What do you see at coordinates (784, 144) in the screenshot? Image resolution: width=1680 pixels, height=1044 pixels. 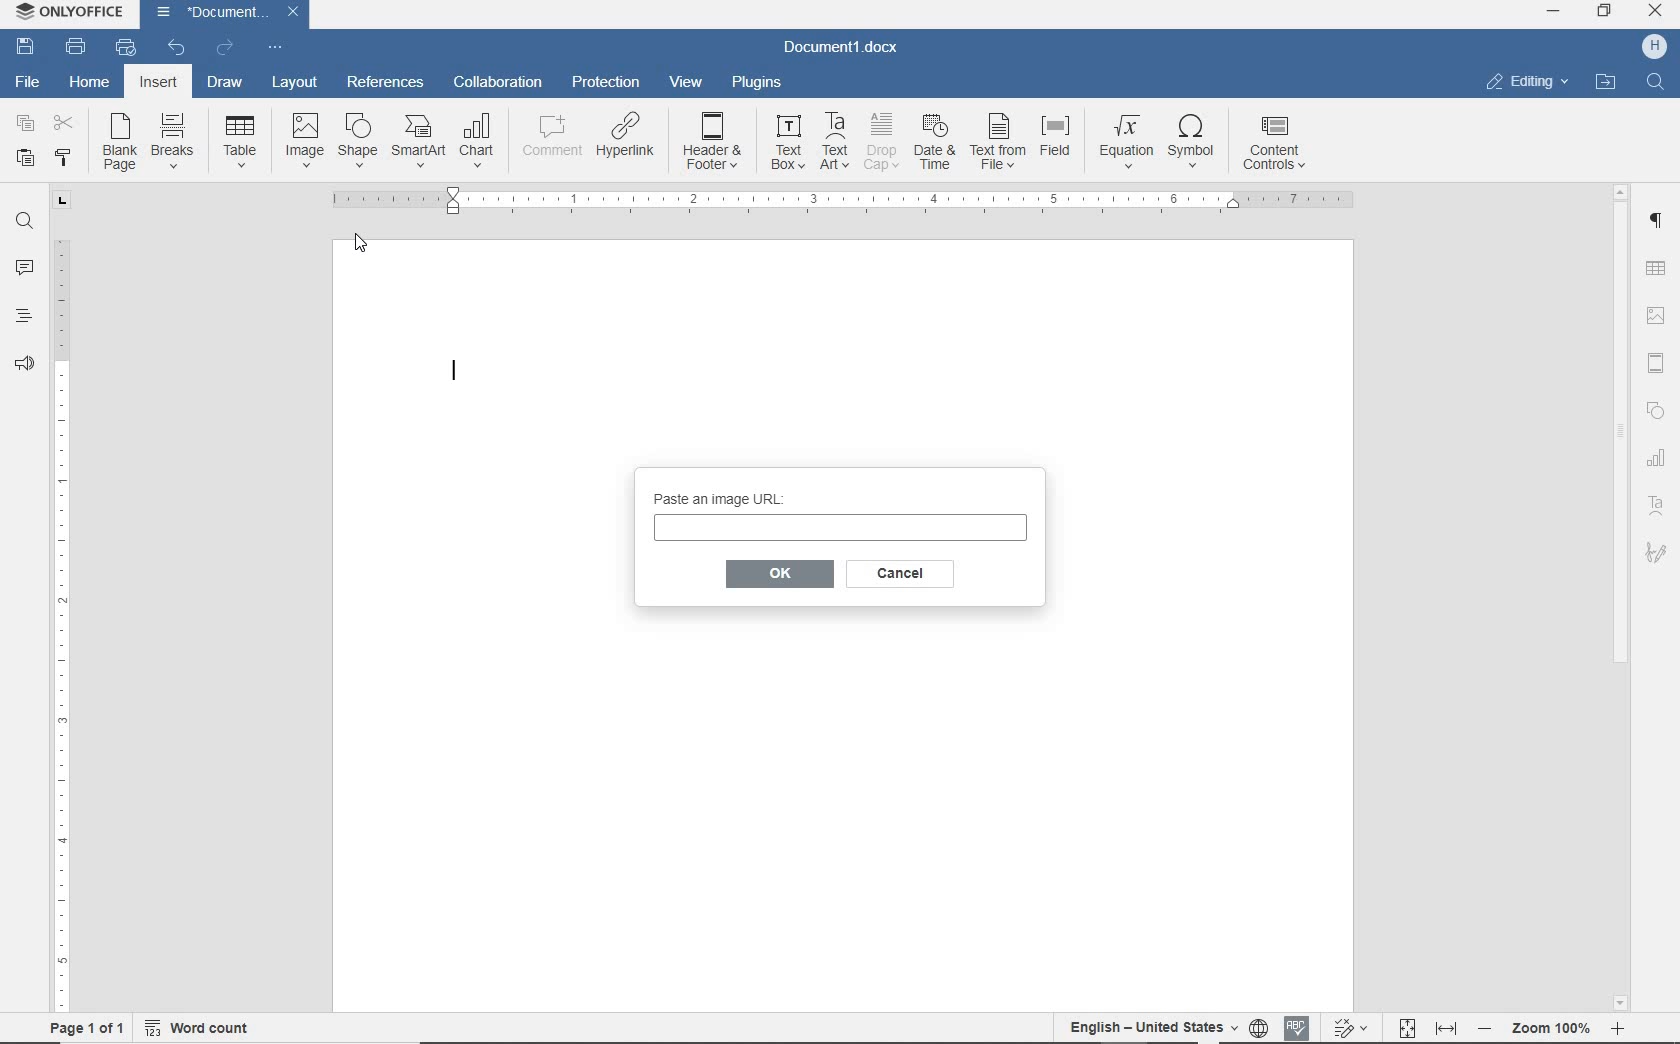 I see `text box` at bounding box center [784, 144].